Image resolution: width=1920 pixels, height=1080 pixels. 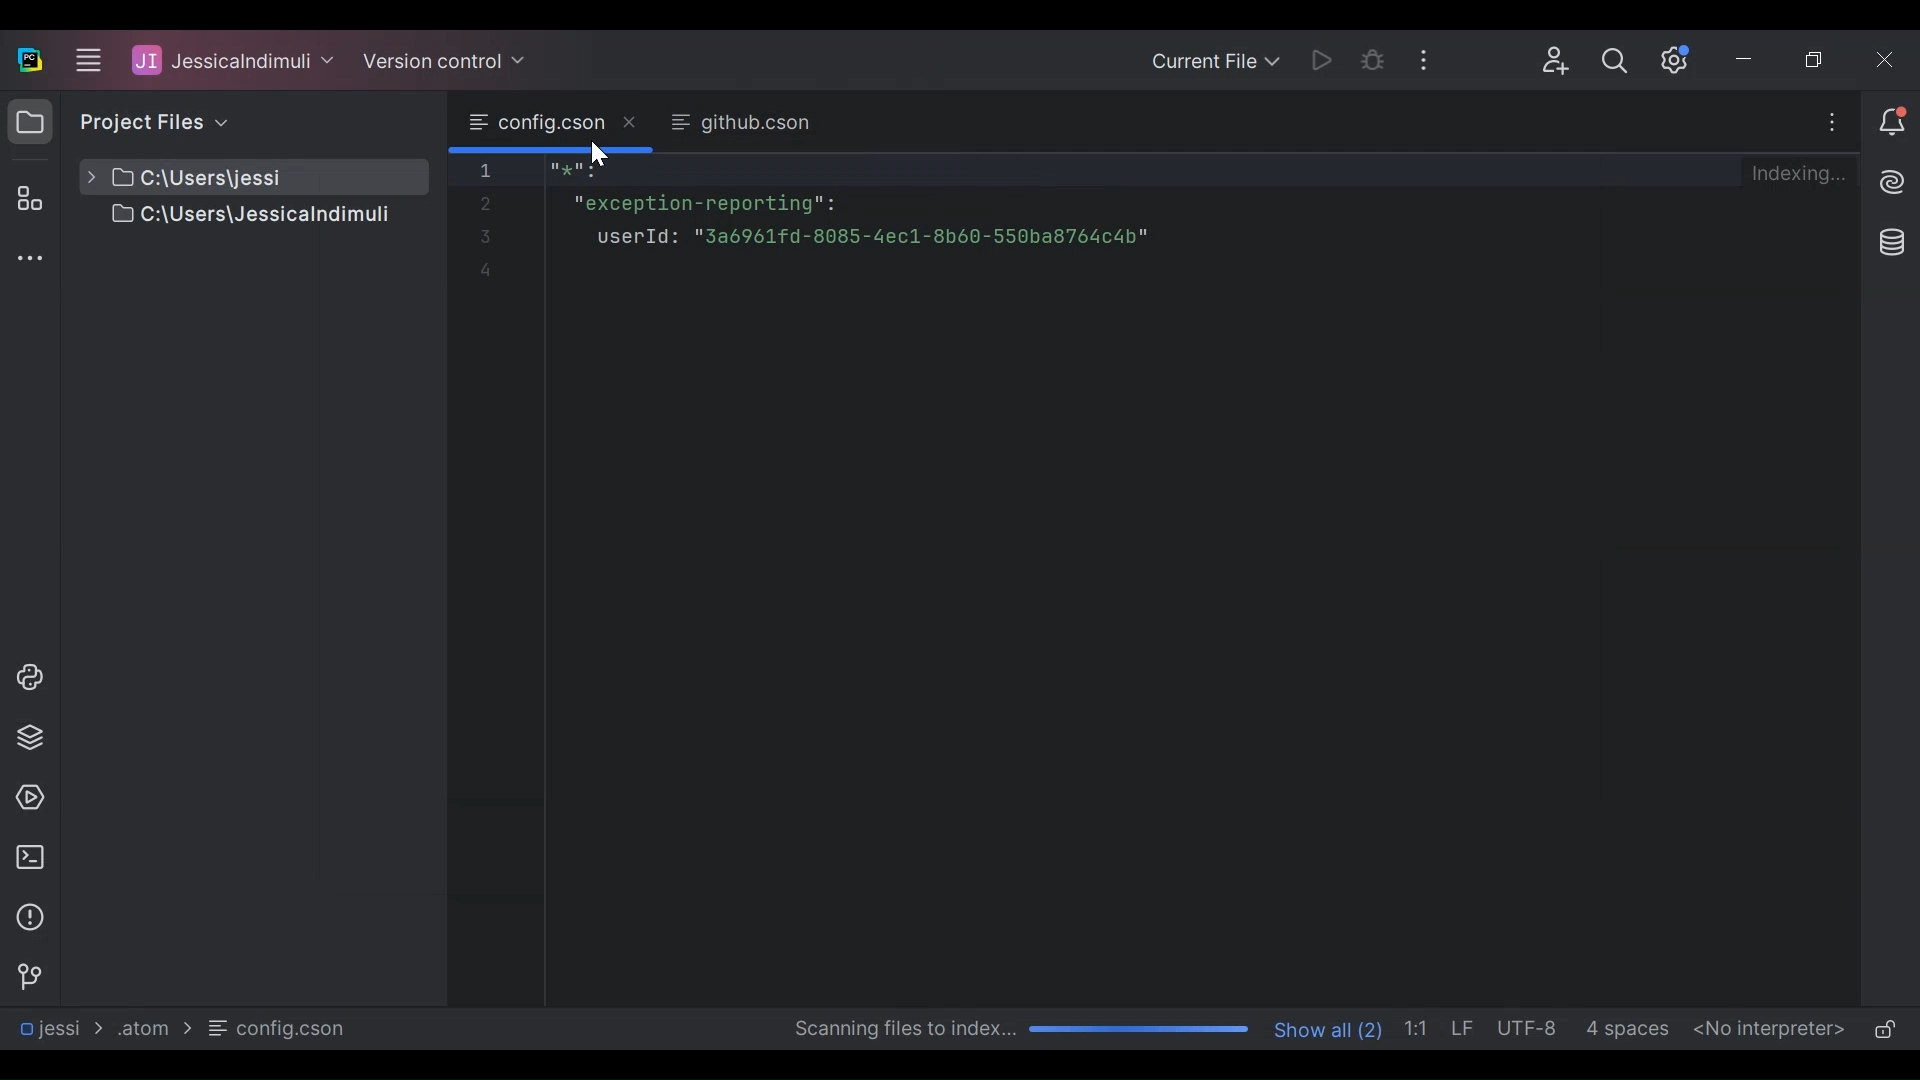 I want to click on Restore, so click(x=1818, y=59).